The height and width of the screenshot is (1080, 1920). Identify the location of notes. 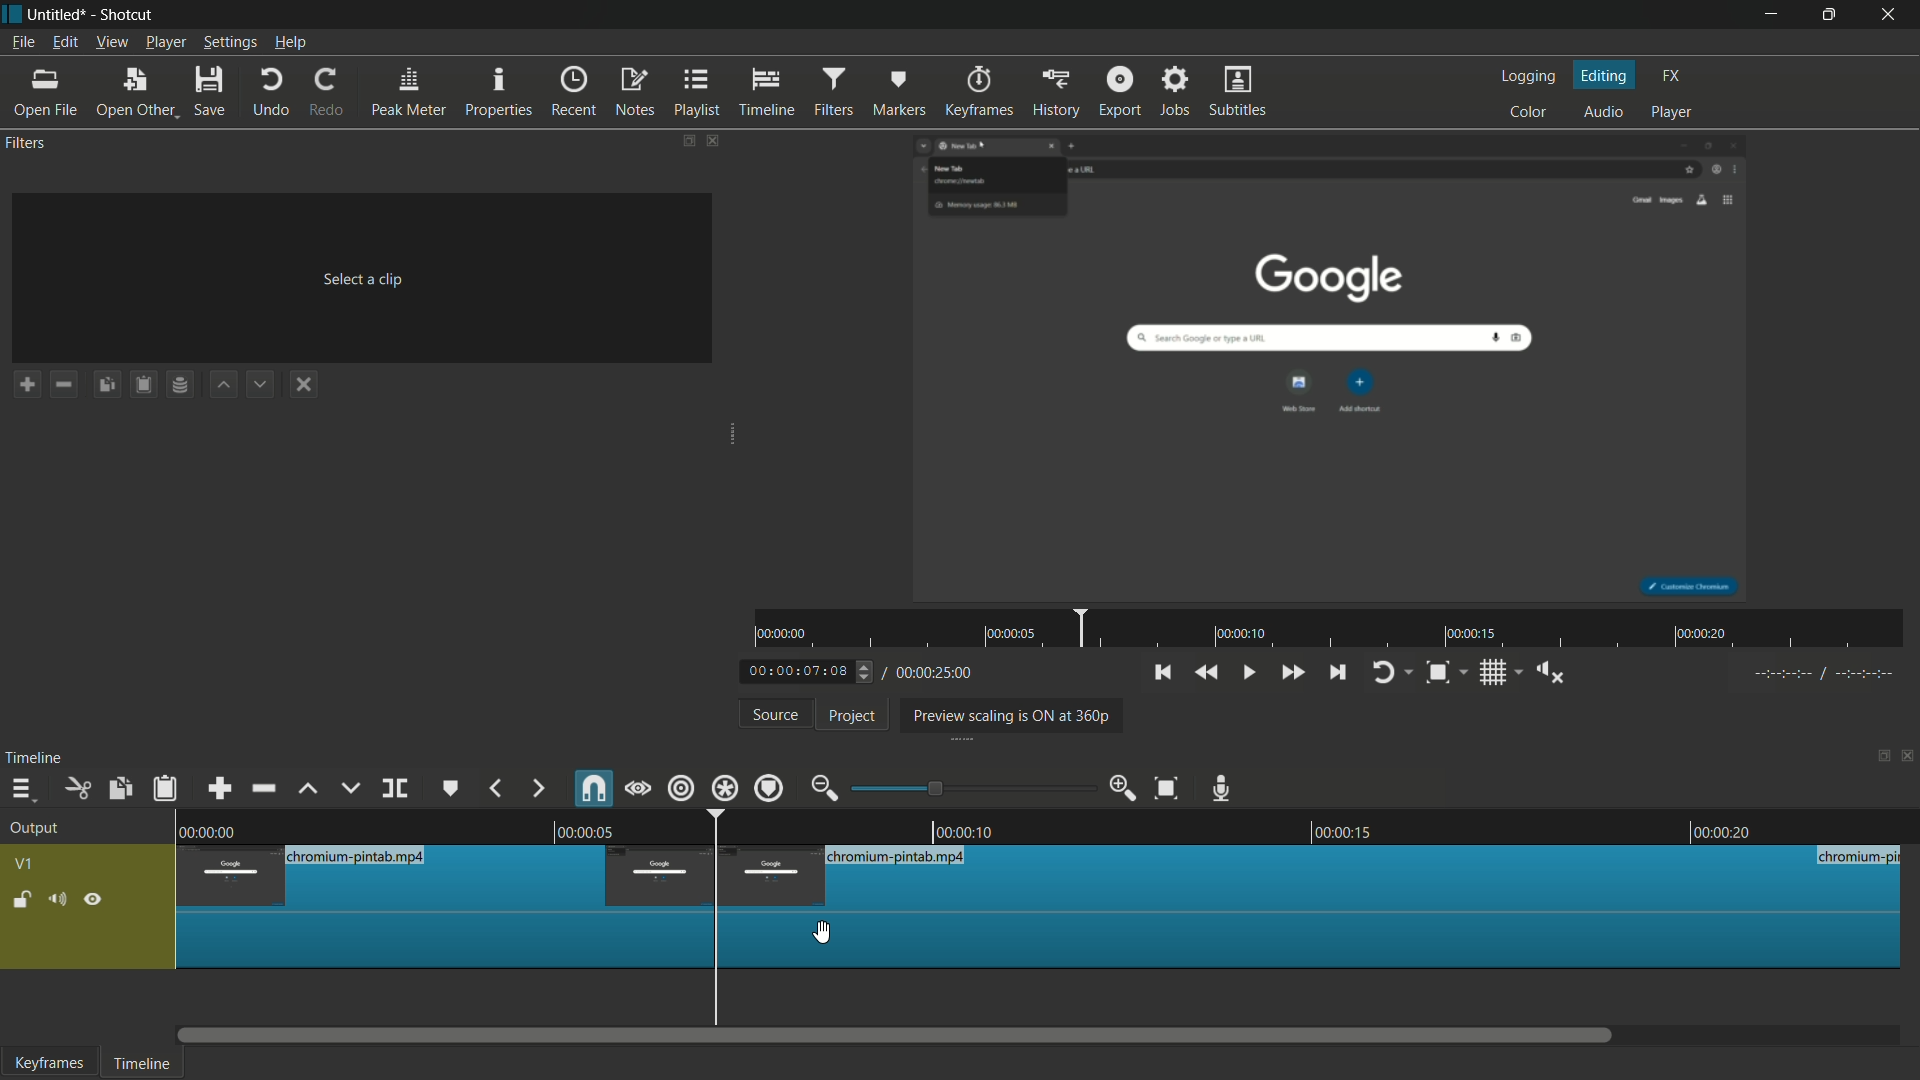
(634, 92).